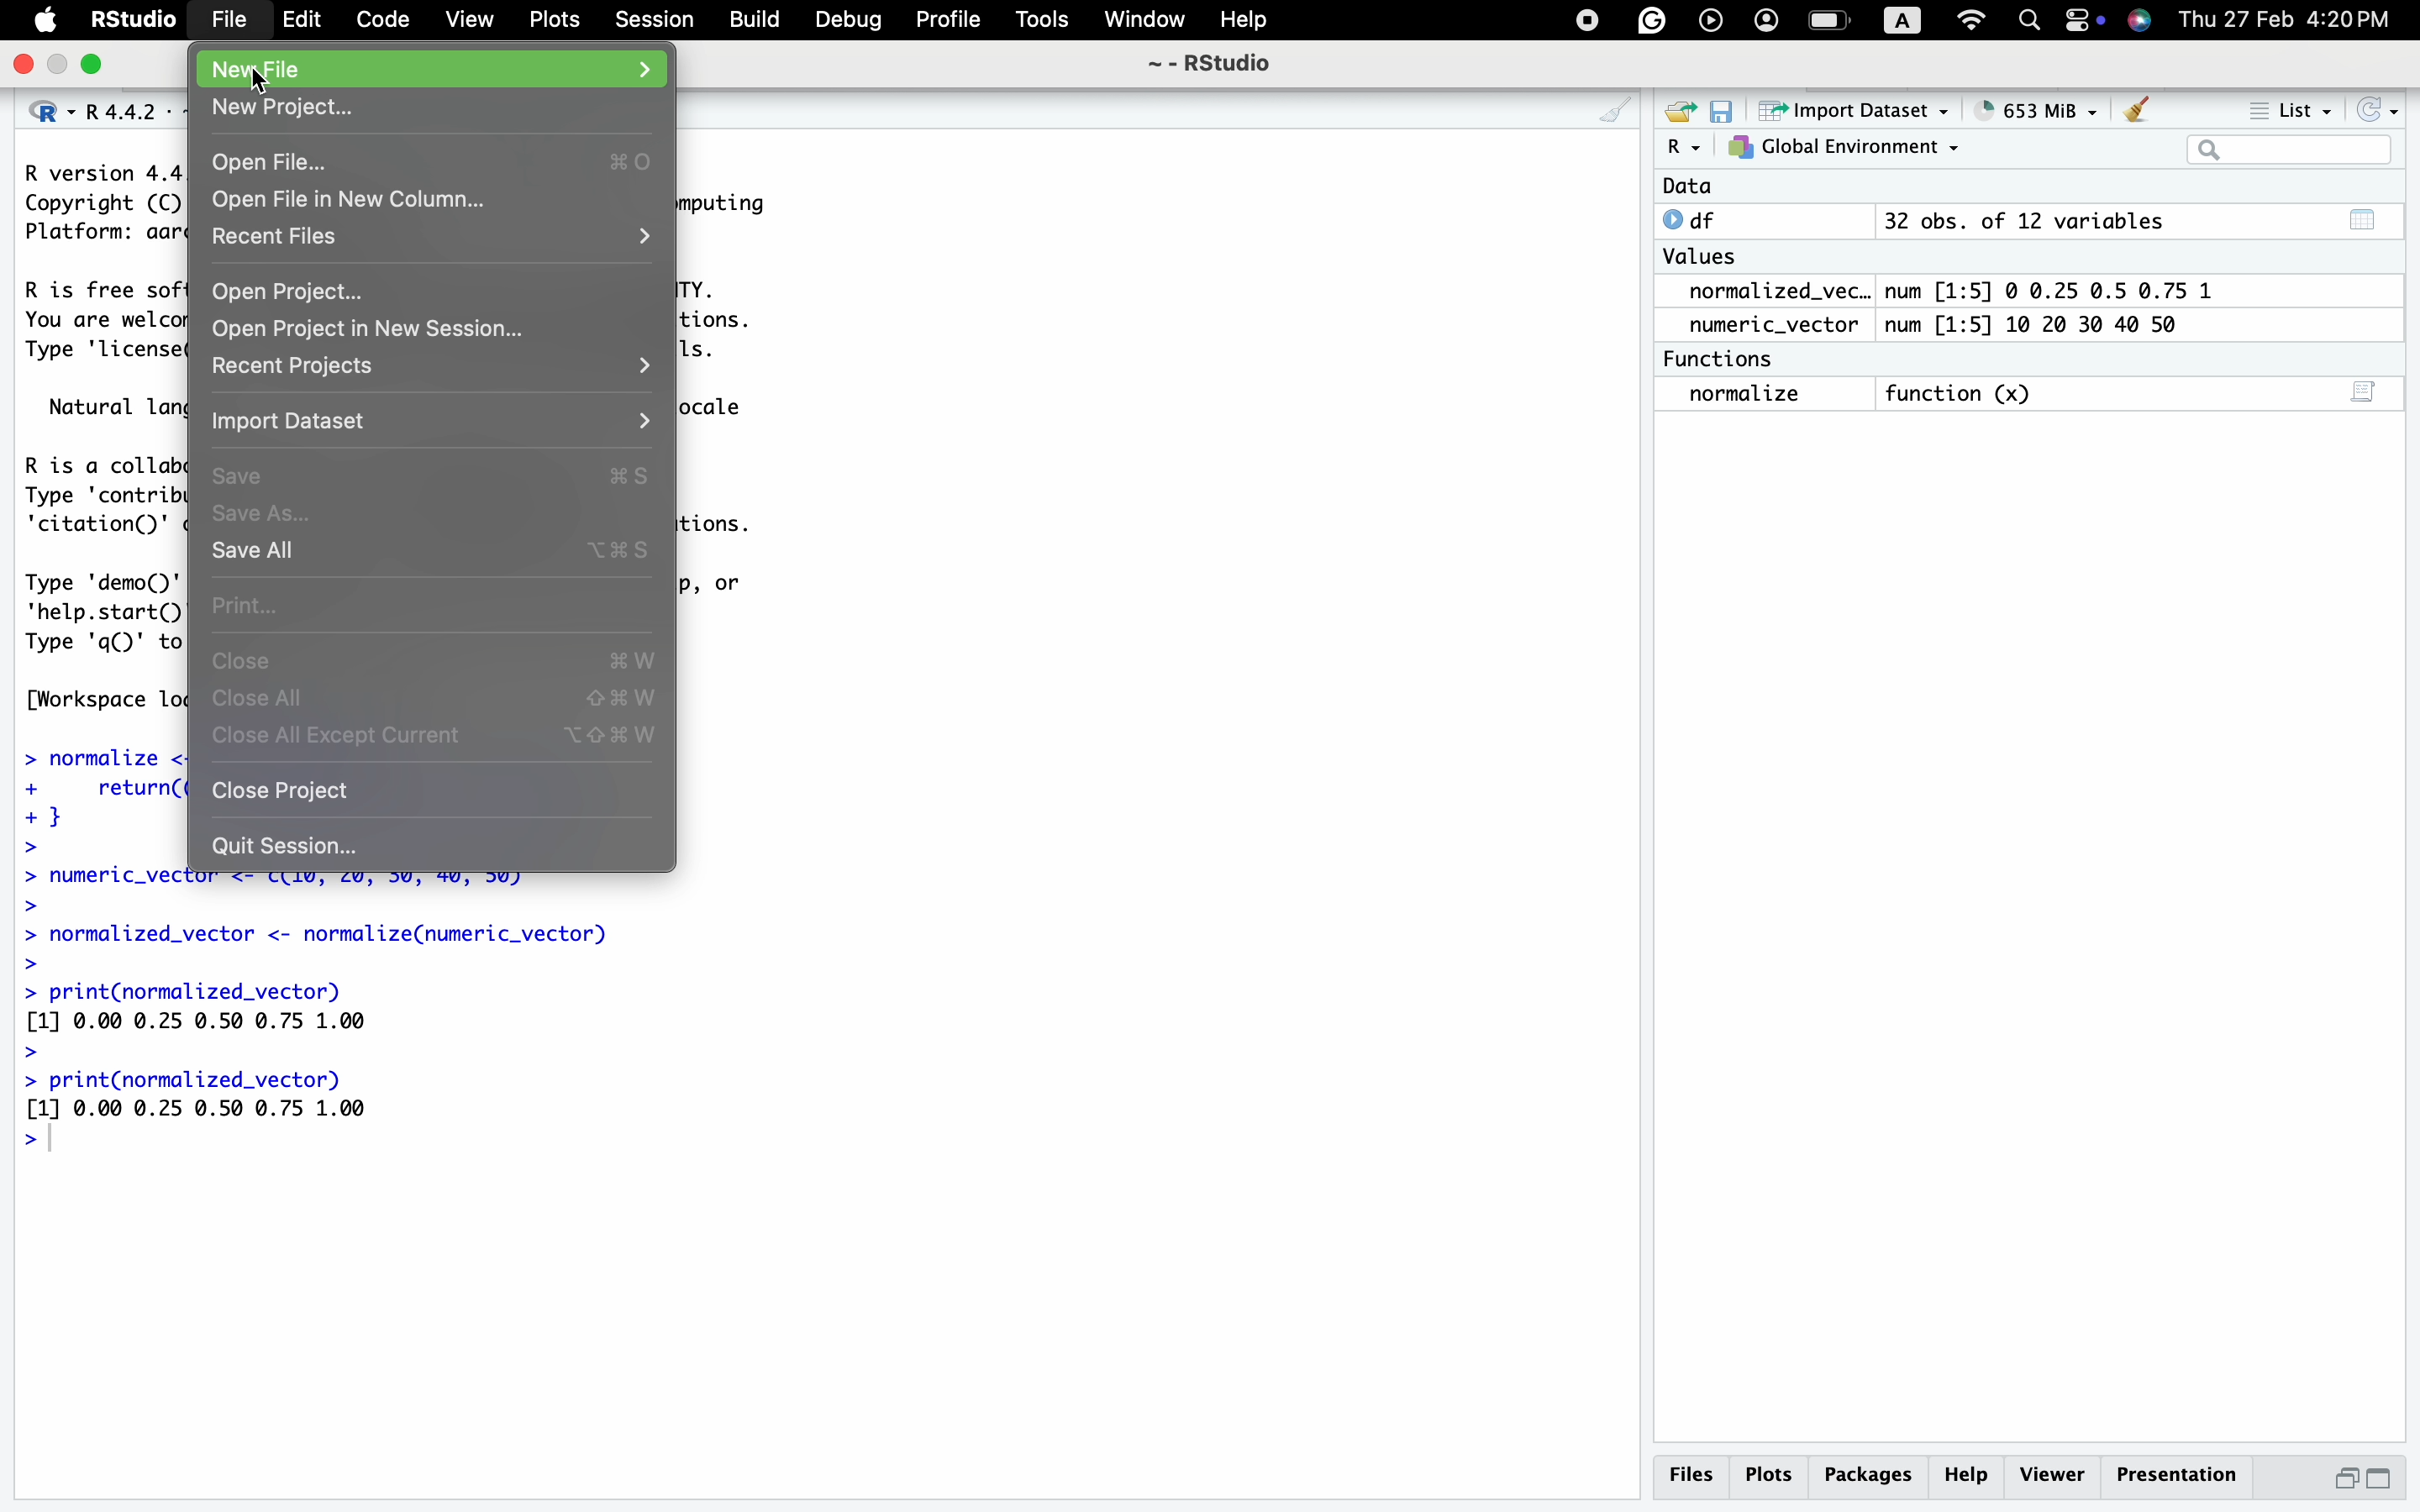 The width and height of the screenshot is (2420, 1512). Describe the element at coordinates (283, 241) in the screenshot. I see `Recent Files` at that location.